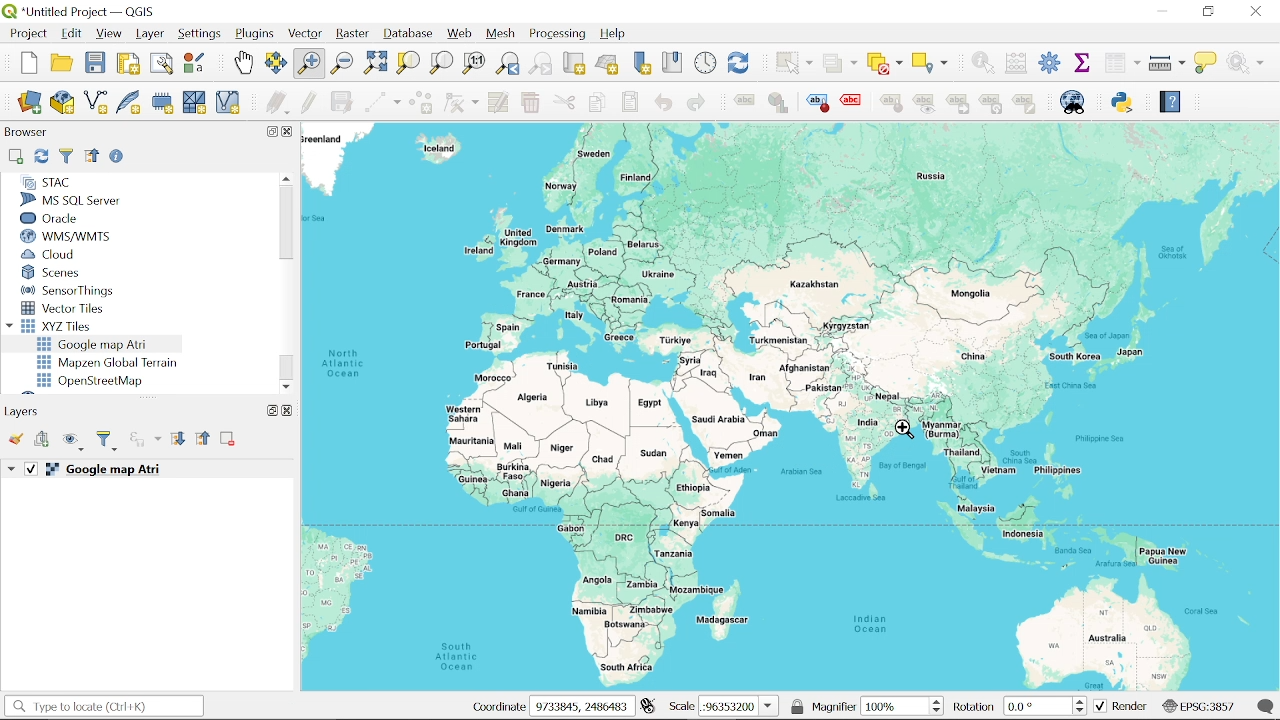 Image resolution: width=1280 pixels, height=720 pixels. Describe the element at coordinates (642, 64) in the screenshot. I see `New special bookmark` at that location.